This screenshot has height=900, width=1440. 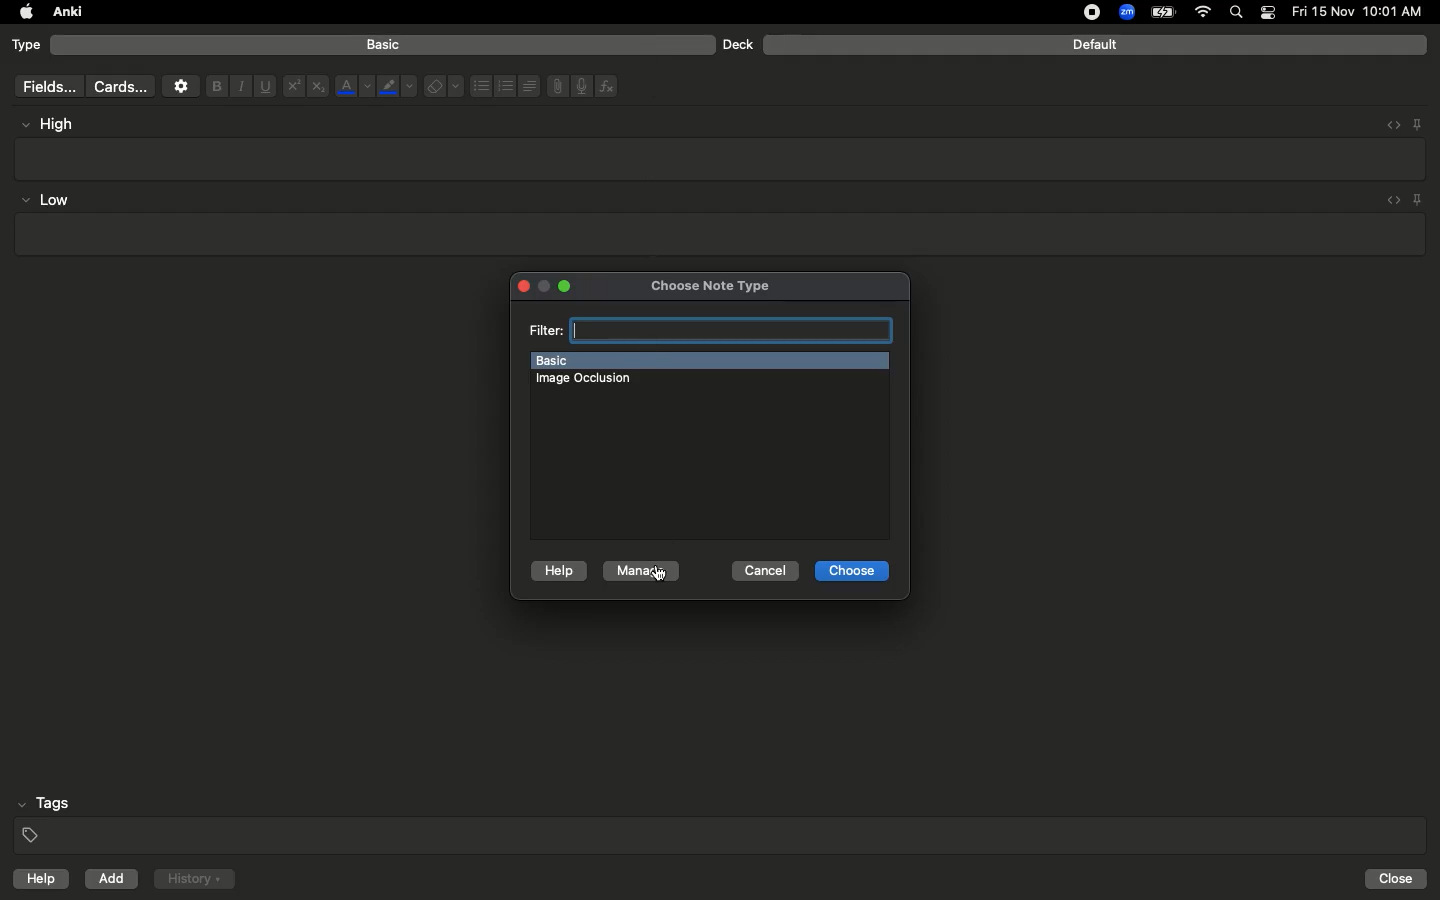 What do you see at coordinates (1095, 45) in the screenshot?
I see `Default` at bounding box center [1095, 45].